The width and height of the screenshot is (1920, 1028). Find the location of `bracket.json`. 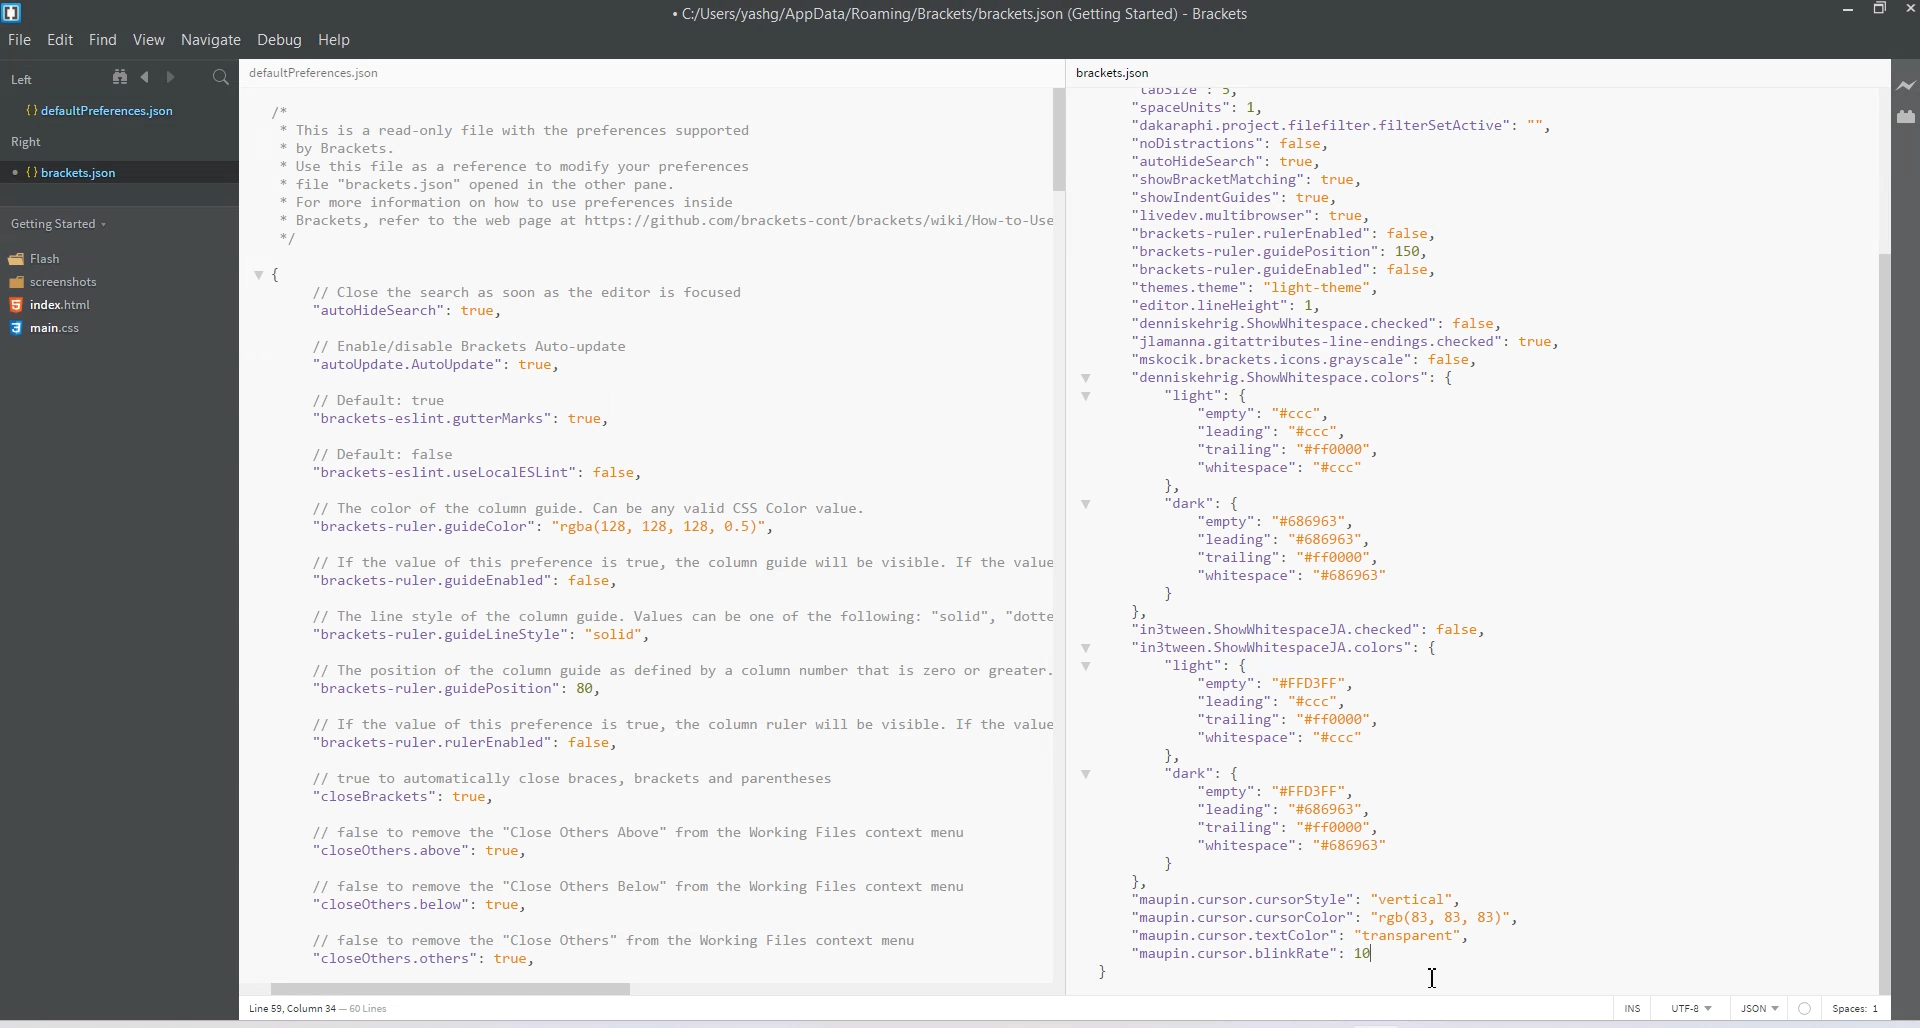

bracket.json is located at coordinates (114, 171).